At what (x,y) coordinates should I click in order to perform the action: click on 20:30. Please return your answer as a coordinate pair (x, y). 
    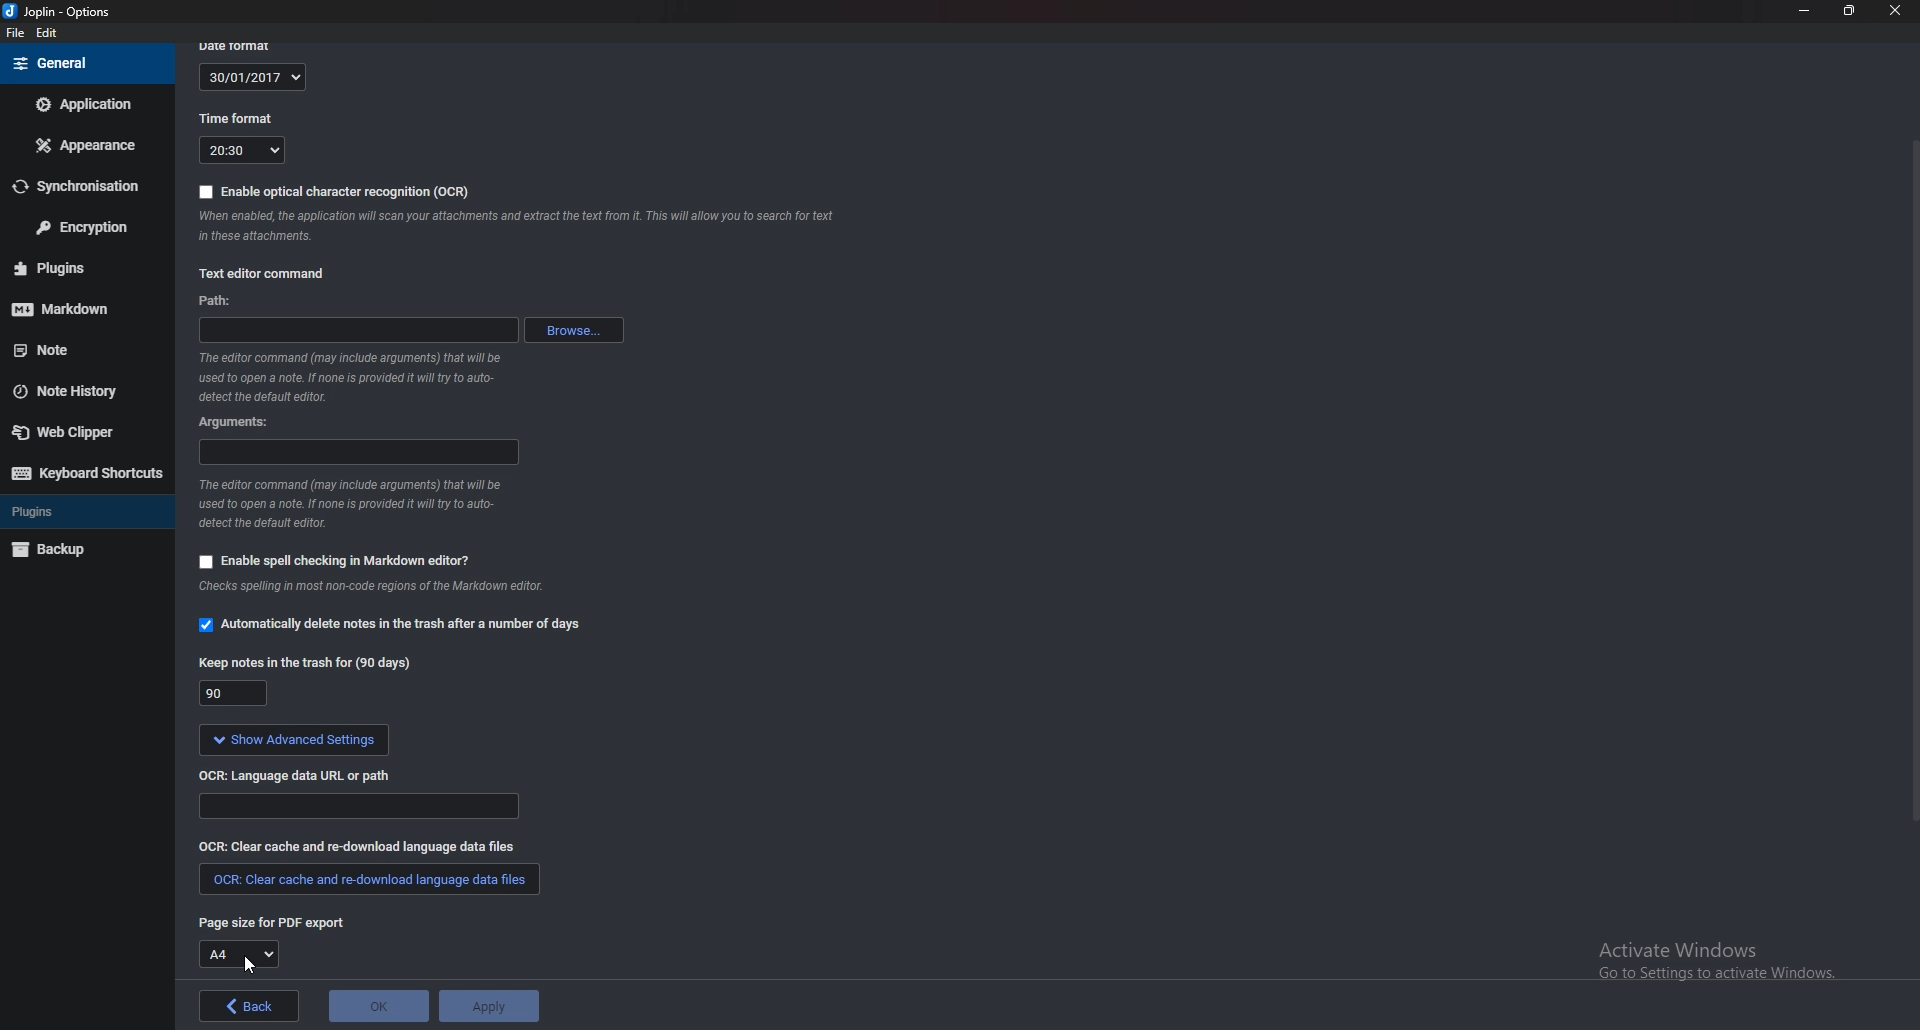
    Looking at the image, I should click on (242, 151).